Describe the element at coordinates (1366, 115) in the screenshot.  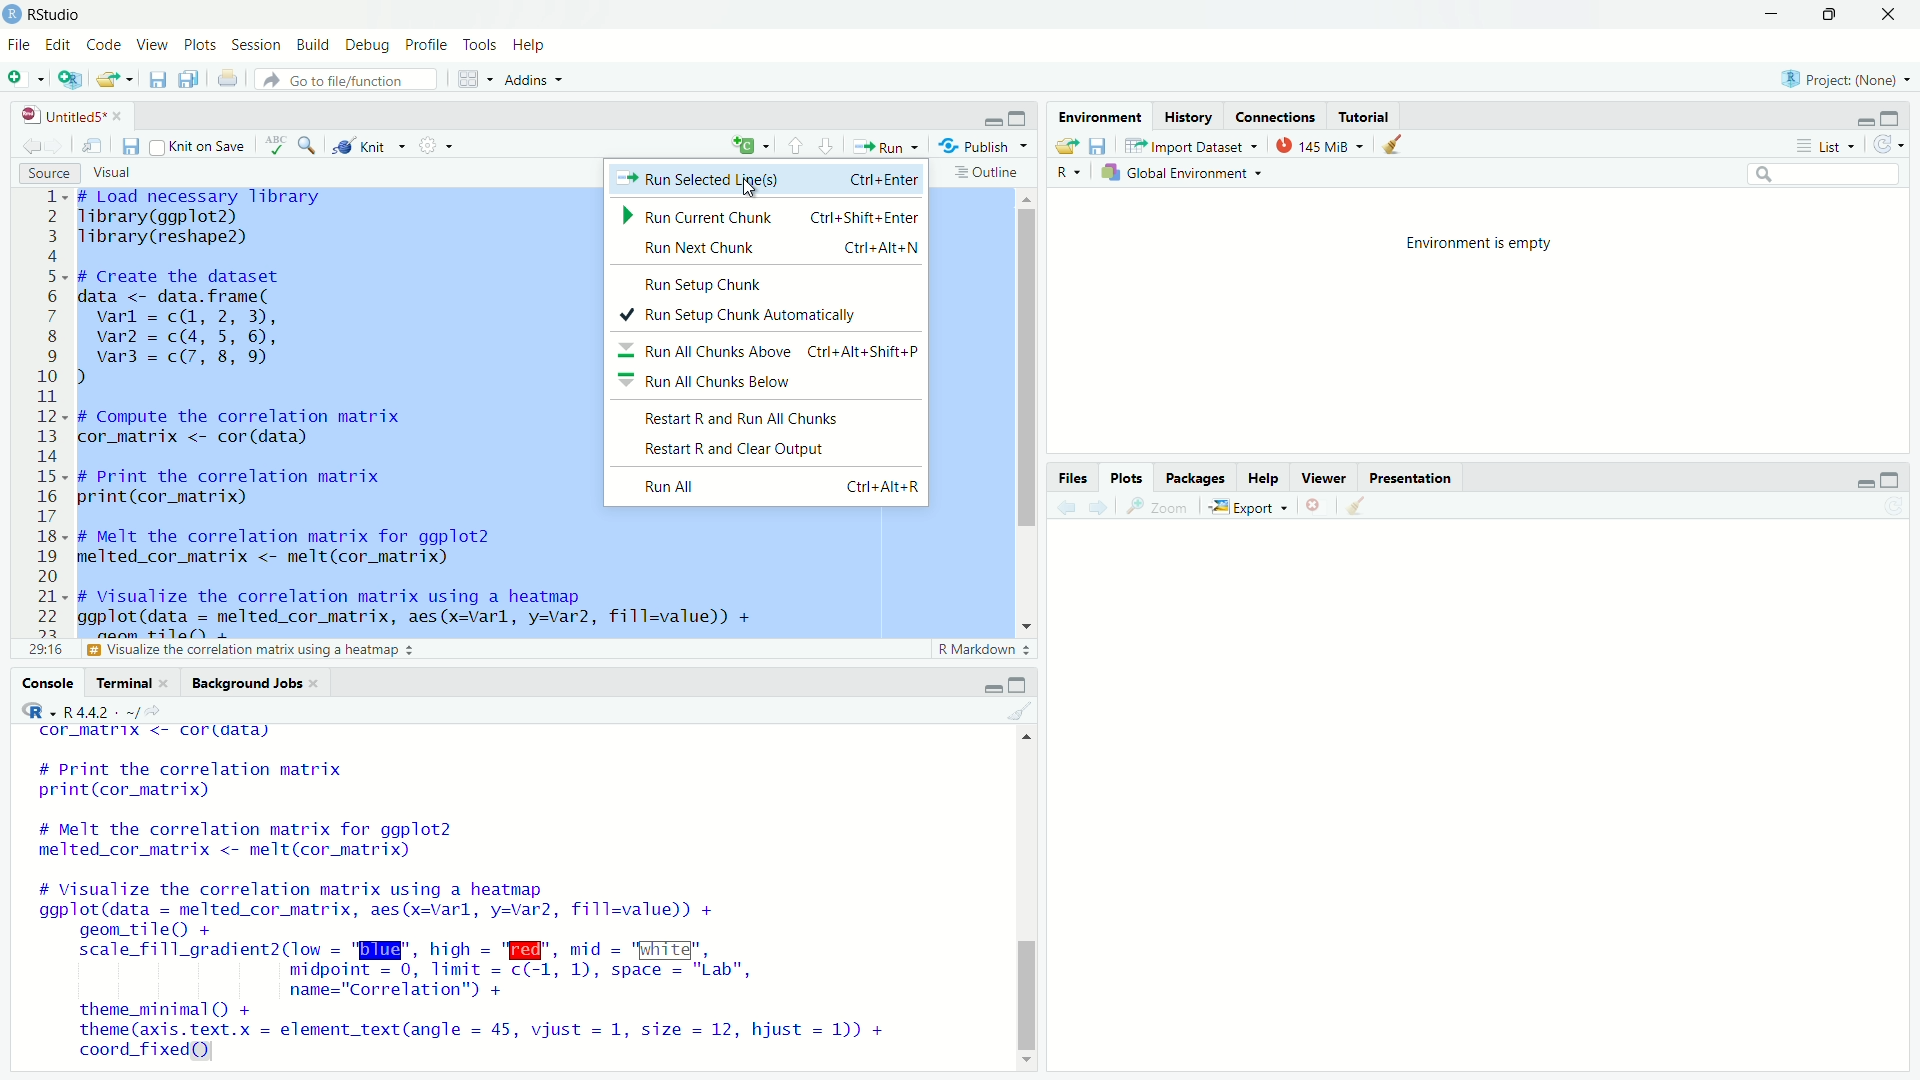
I see `tutorial` at that location.